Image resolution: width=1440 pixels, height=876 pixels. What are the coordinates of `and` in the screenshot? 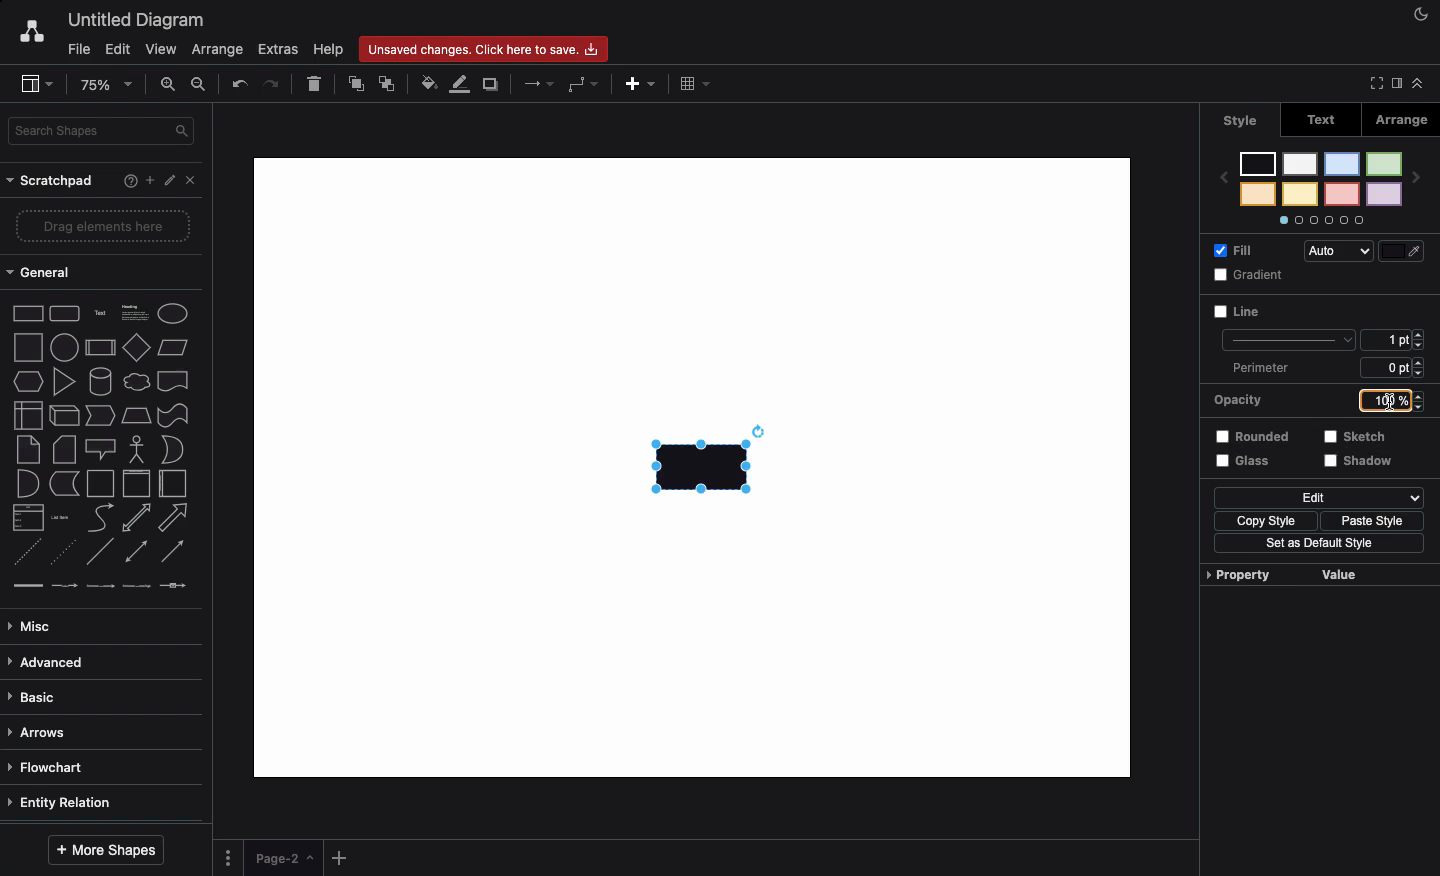 It's located at (27, 483).